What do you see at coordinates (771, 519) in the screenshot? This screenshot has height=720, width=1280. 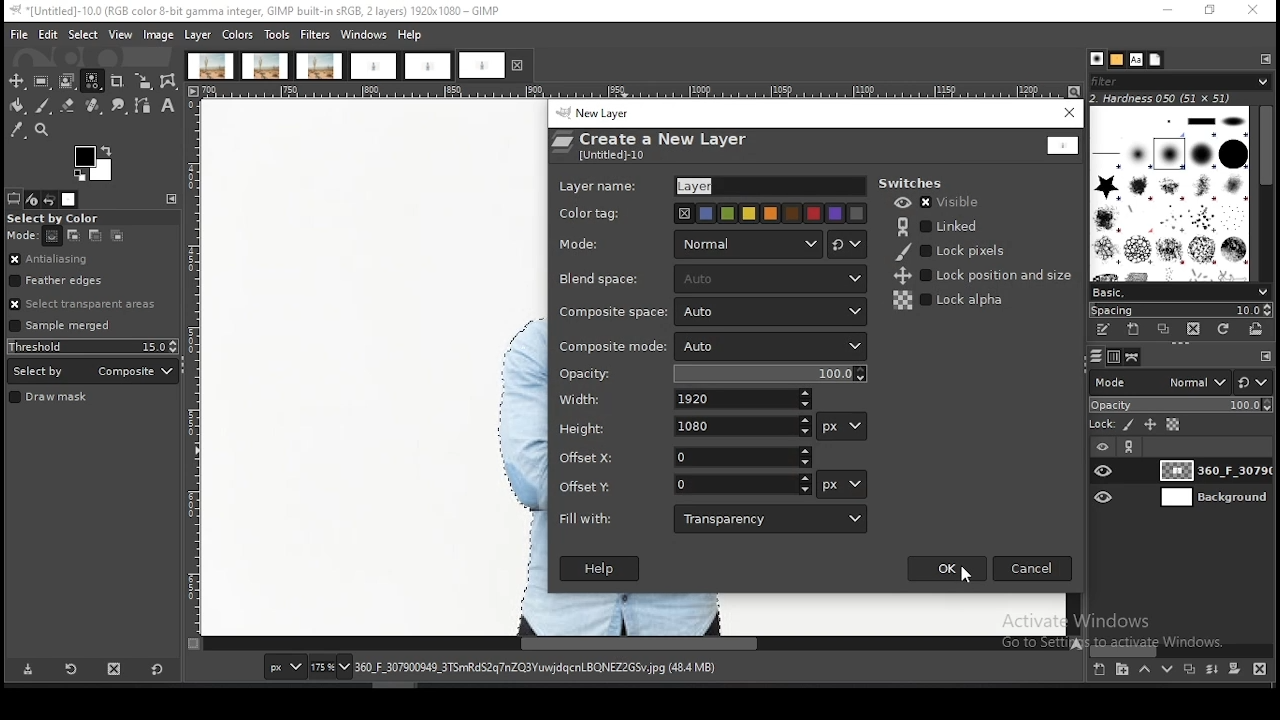 I see `transparency` at bounding box center [771, 519].